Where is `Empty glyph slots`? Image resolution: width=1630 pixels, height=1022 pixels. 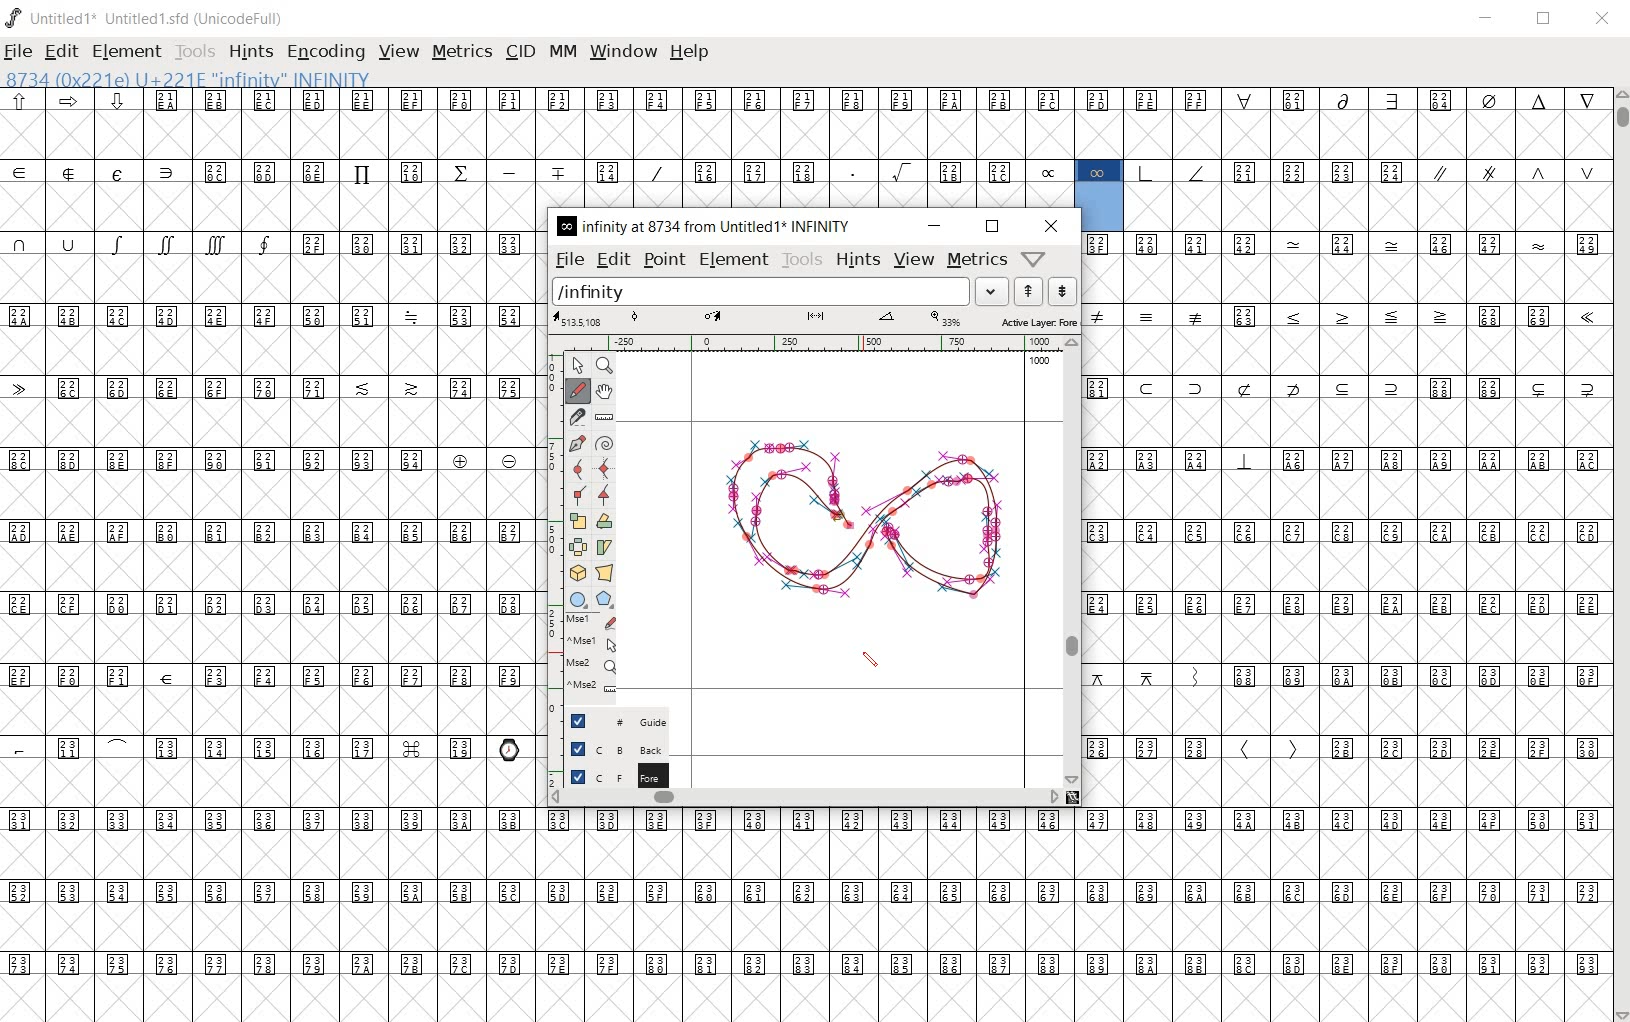 Empty glyph slots is located at coordinates (1344, 278).